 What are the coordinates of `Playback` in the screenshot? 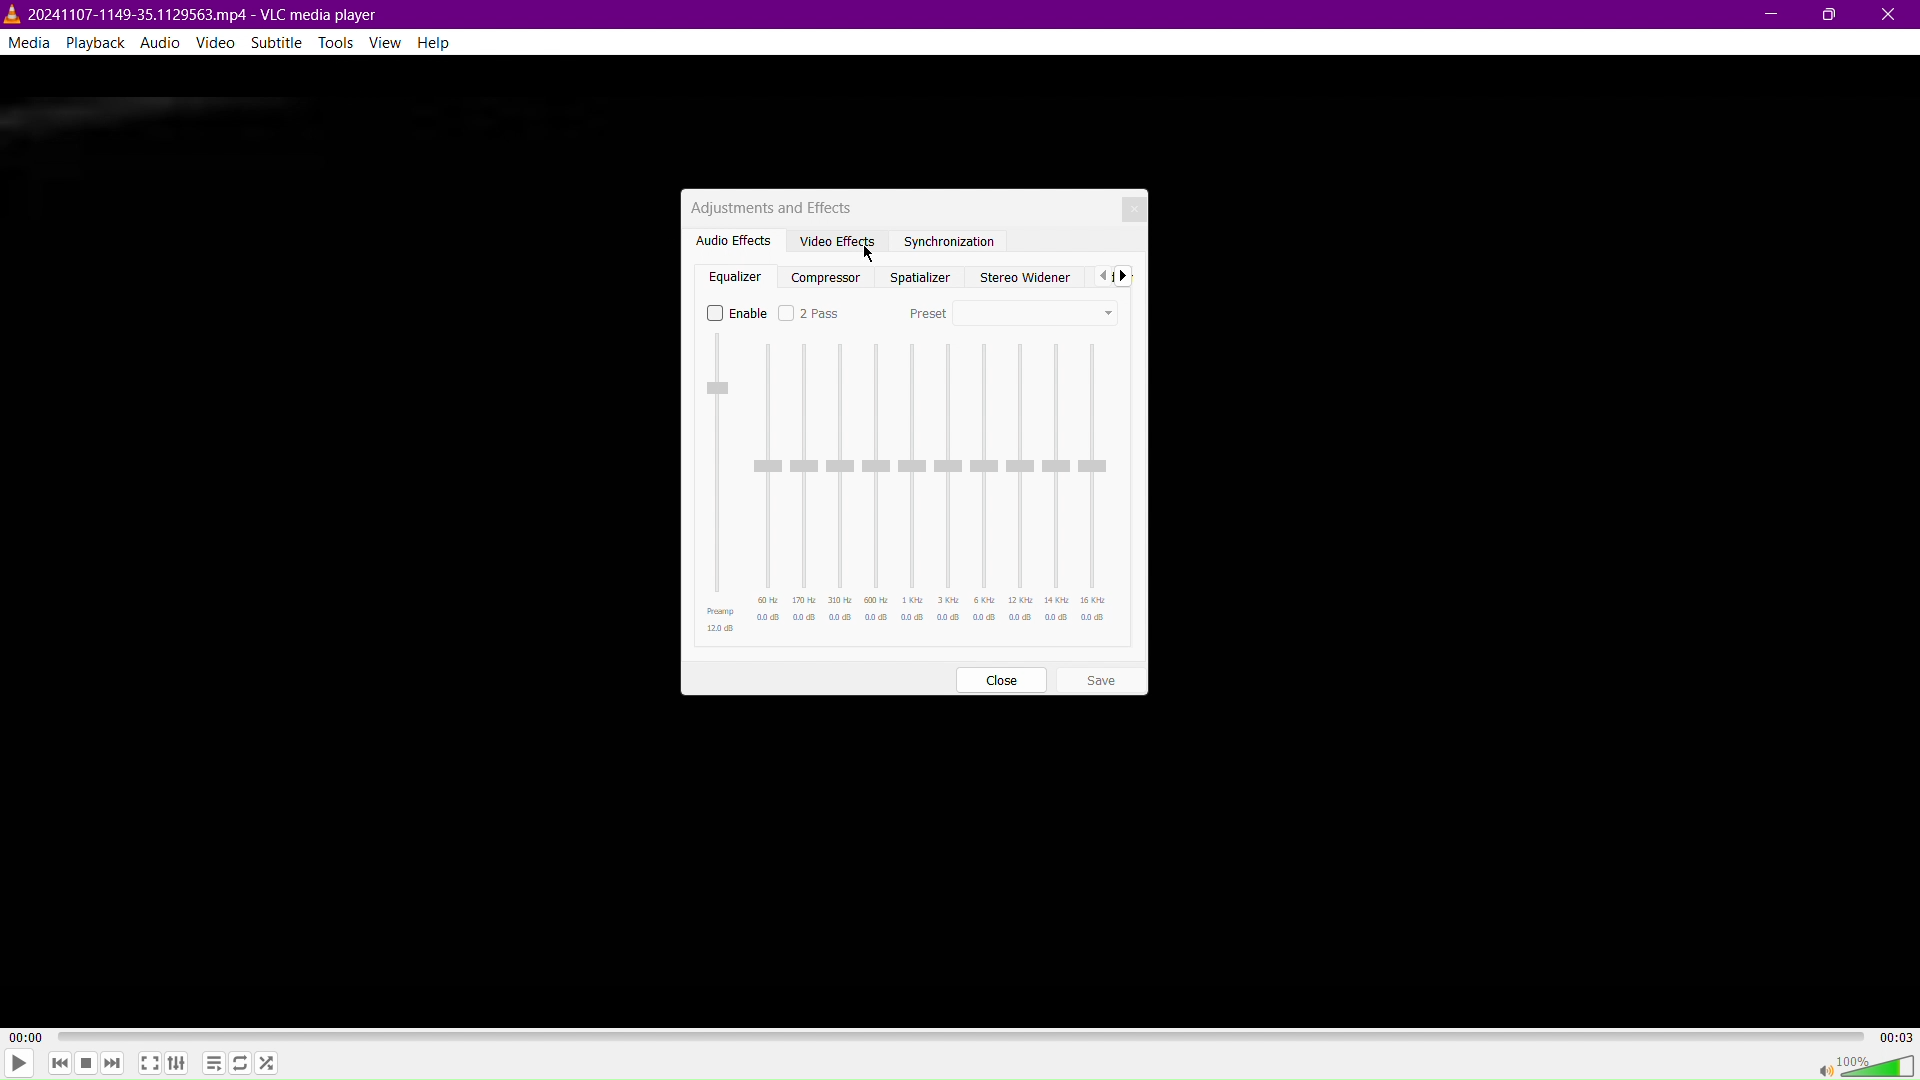 It's located at (93, 42).